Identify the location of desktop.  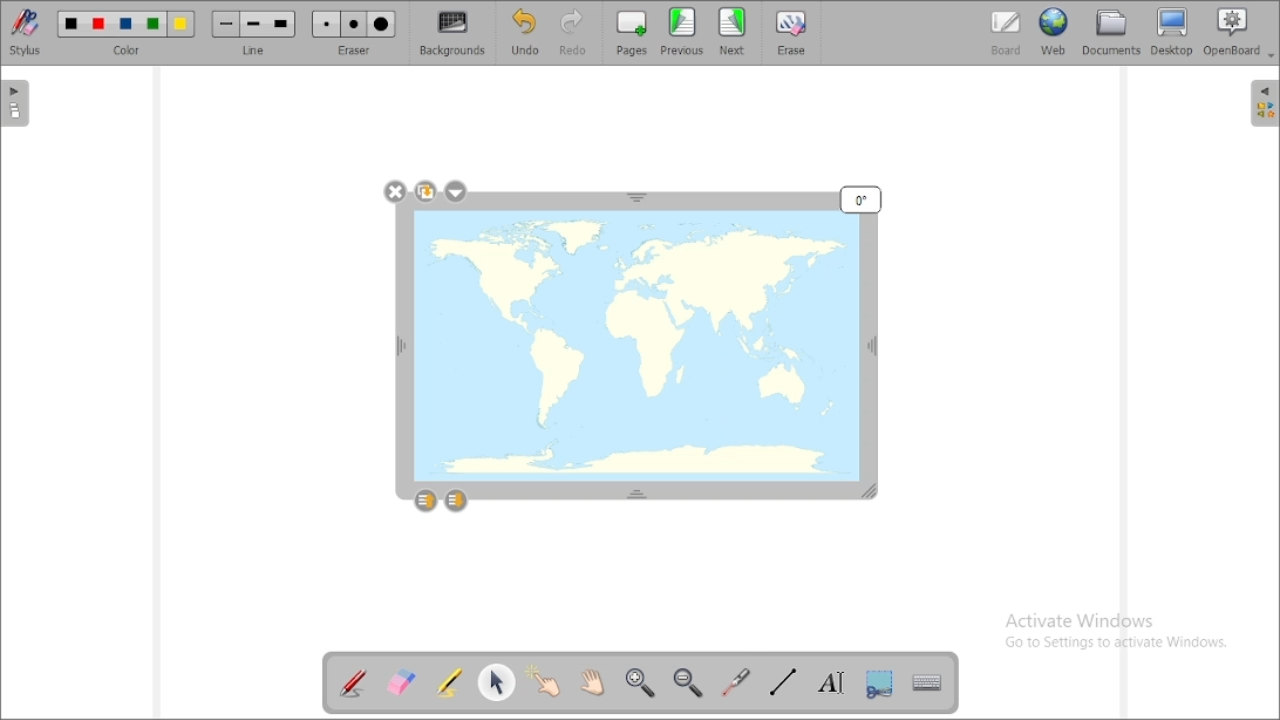
(1172, 31).